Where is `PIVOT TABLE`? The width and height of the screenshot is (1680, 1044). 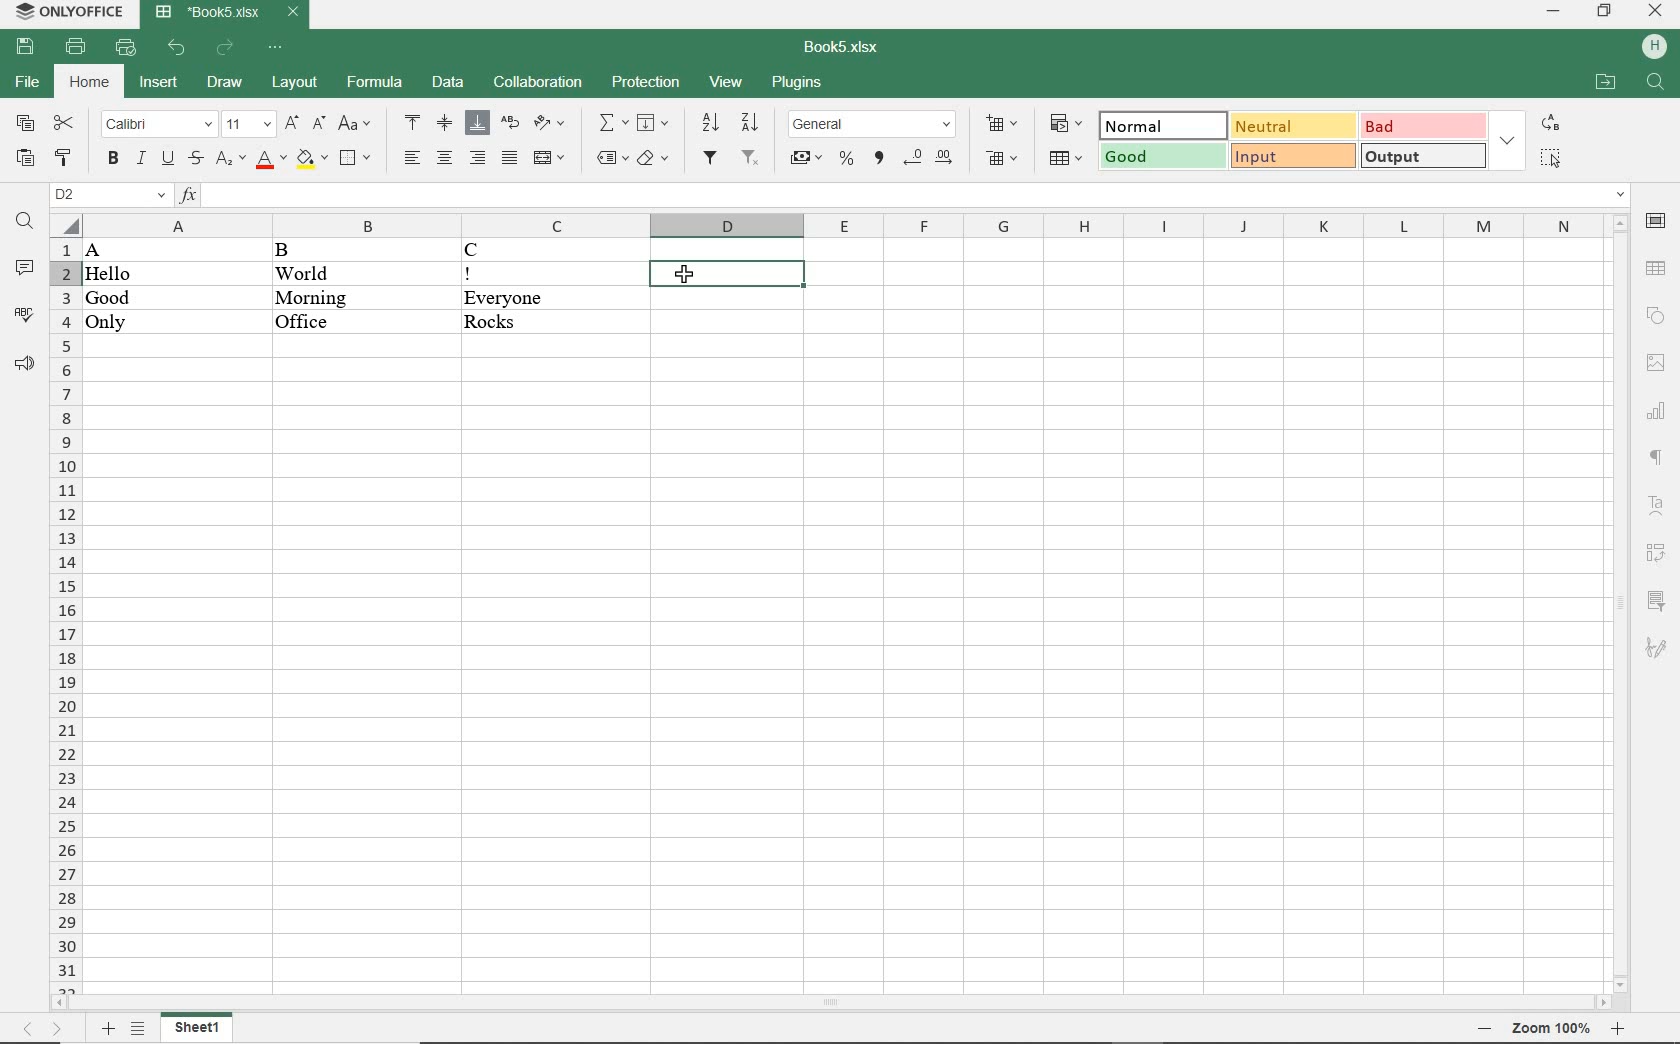 PIVOT TABLE is located at coordinates (1655, 552).